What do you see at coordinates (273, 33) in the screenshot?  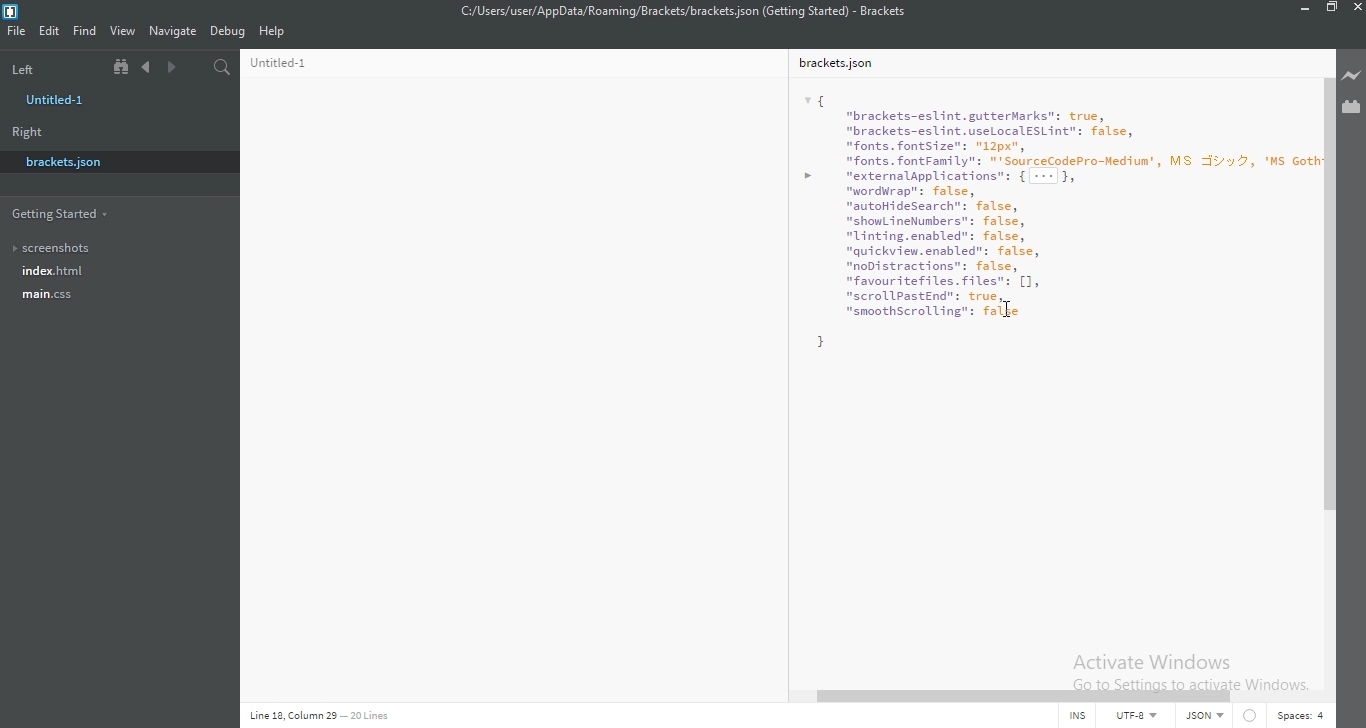 I see `Help` at bounding box center [273, 33].